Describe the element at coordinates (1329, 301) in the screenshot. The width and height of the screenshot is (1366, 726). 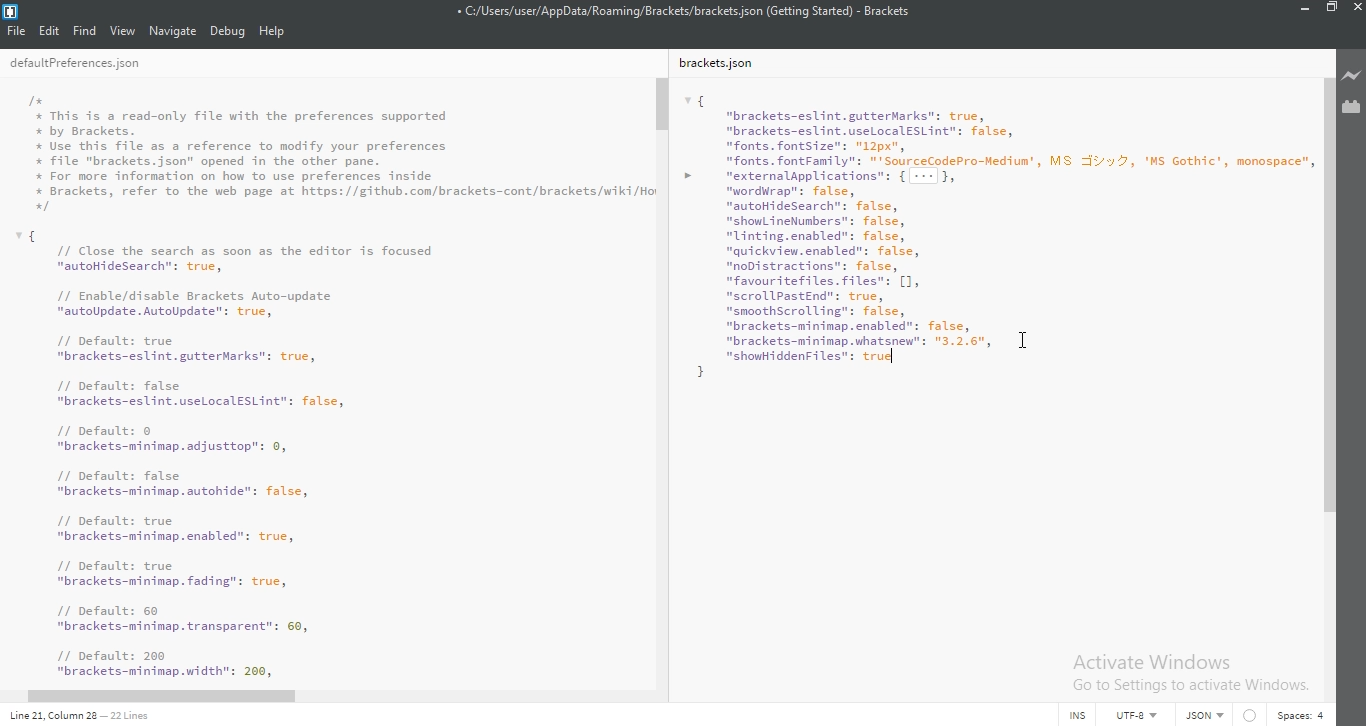
I see `scroll bar` at that location.